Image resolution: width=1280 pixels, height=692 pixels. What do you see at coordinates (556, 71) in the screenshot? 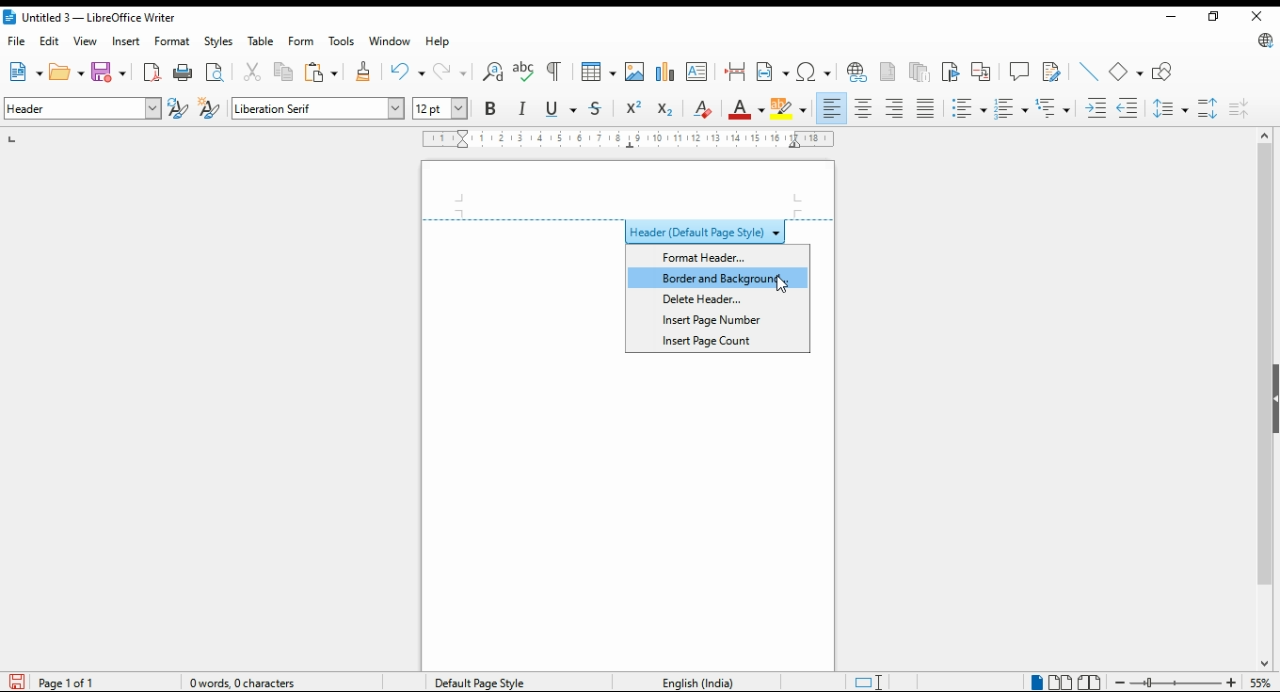
I see `toggle formatting marks` at bounding box center [556, 71].